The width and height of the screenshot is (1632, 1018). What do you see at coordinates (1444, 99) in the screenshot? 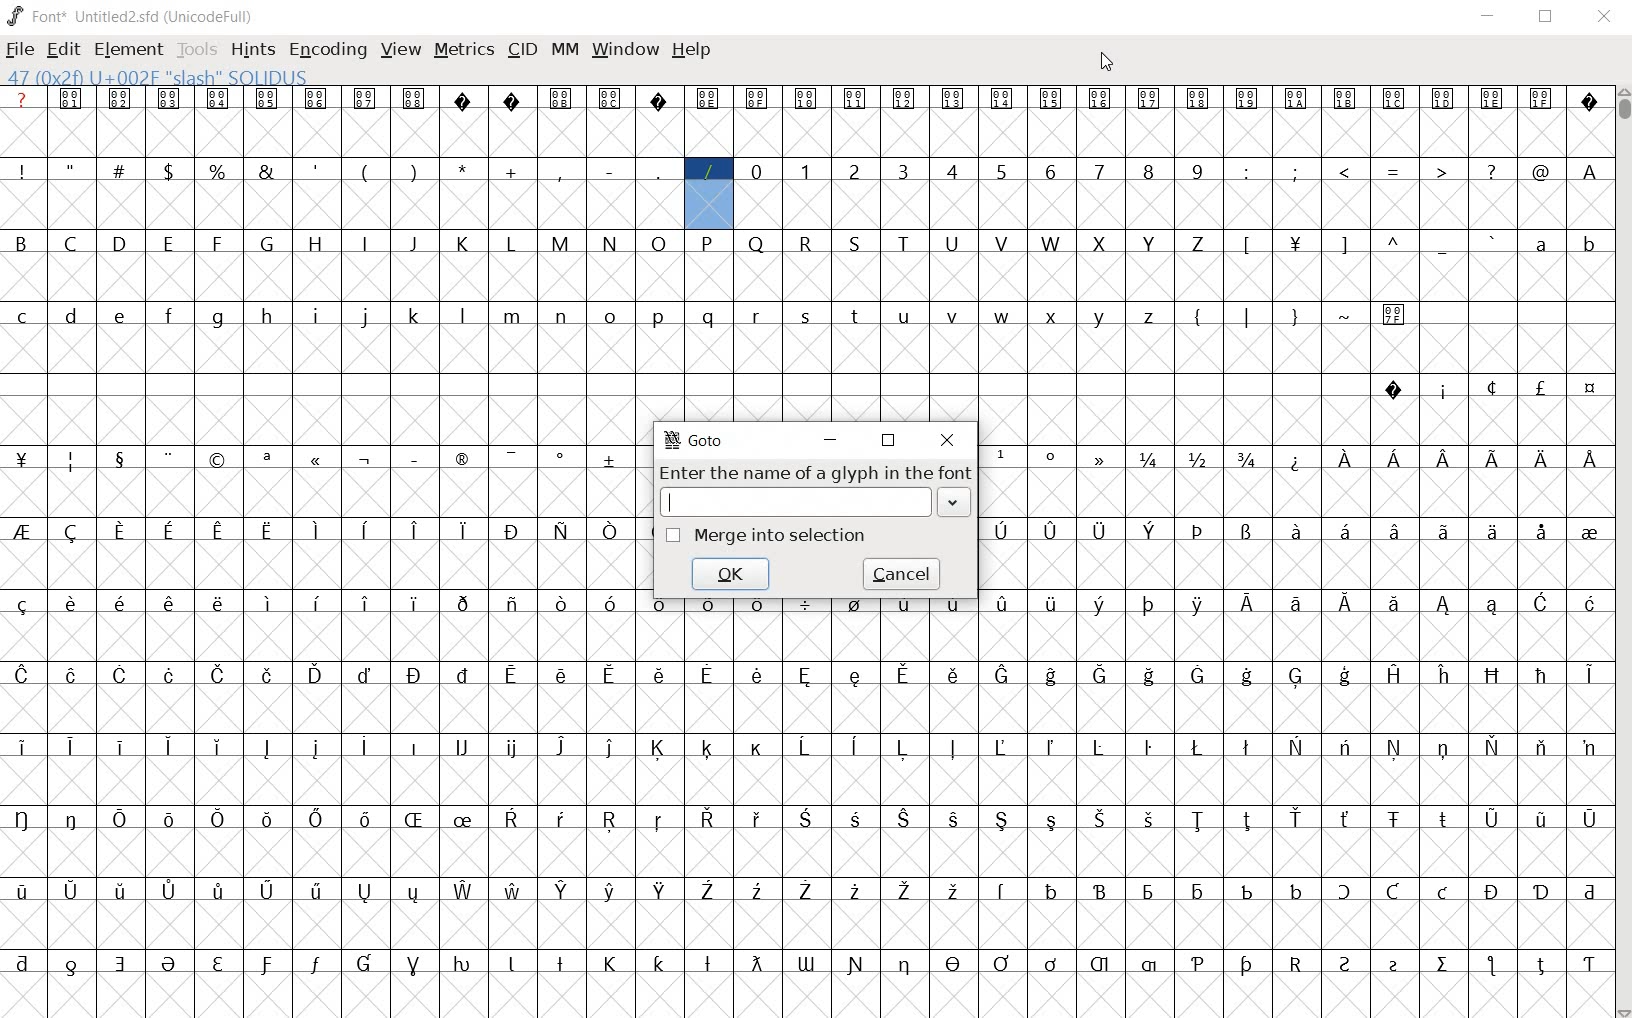
I see `glyph` at bounding box center [1444, 99].